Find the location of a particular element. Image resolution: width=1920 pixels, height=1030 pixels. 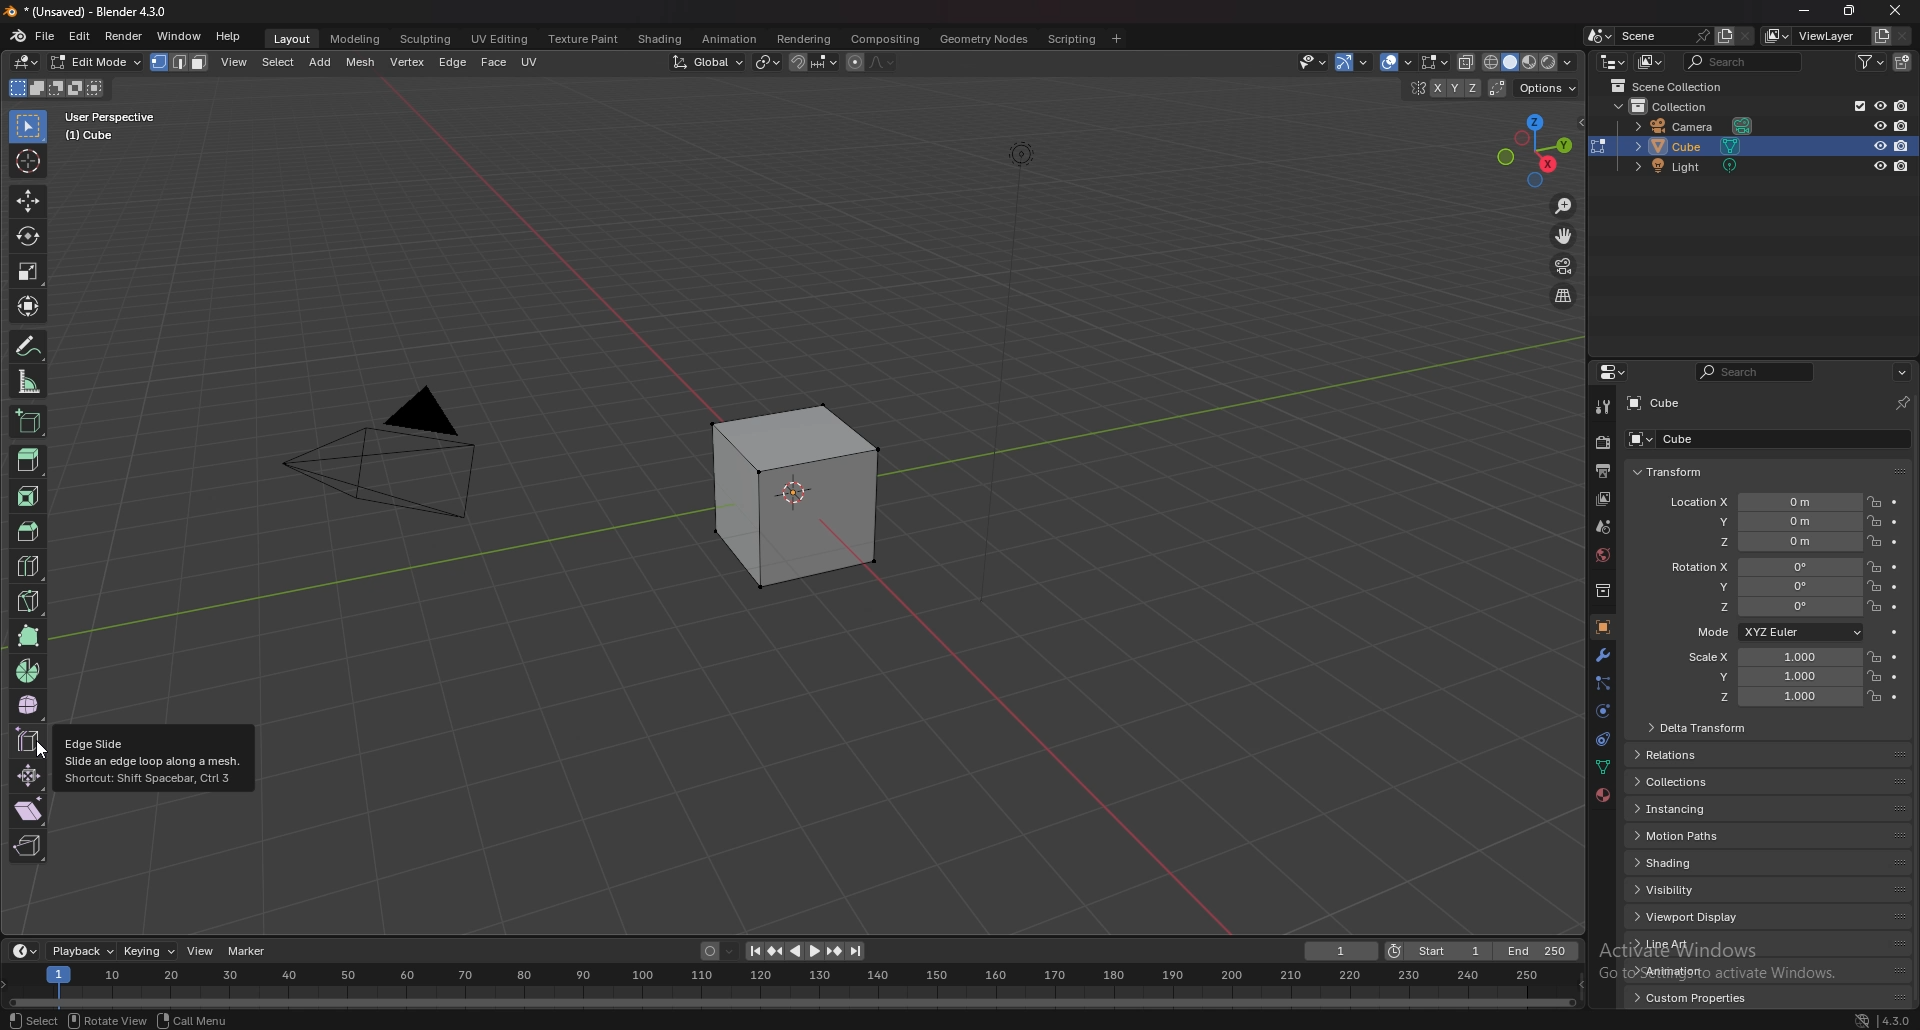

editor type is located at coordinates (24, 951).